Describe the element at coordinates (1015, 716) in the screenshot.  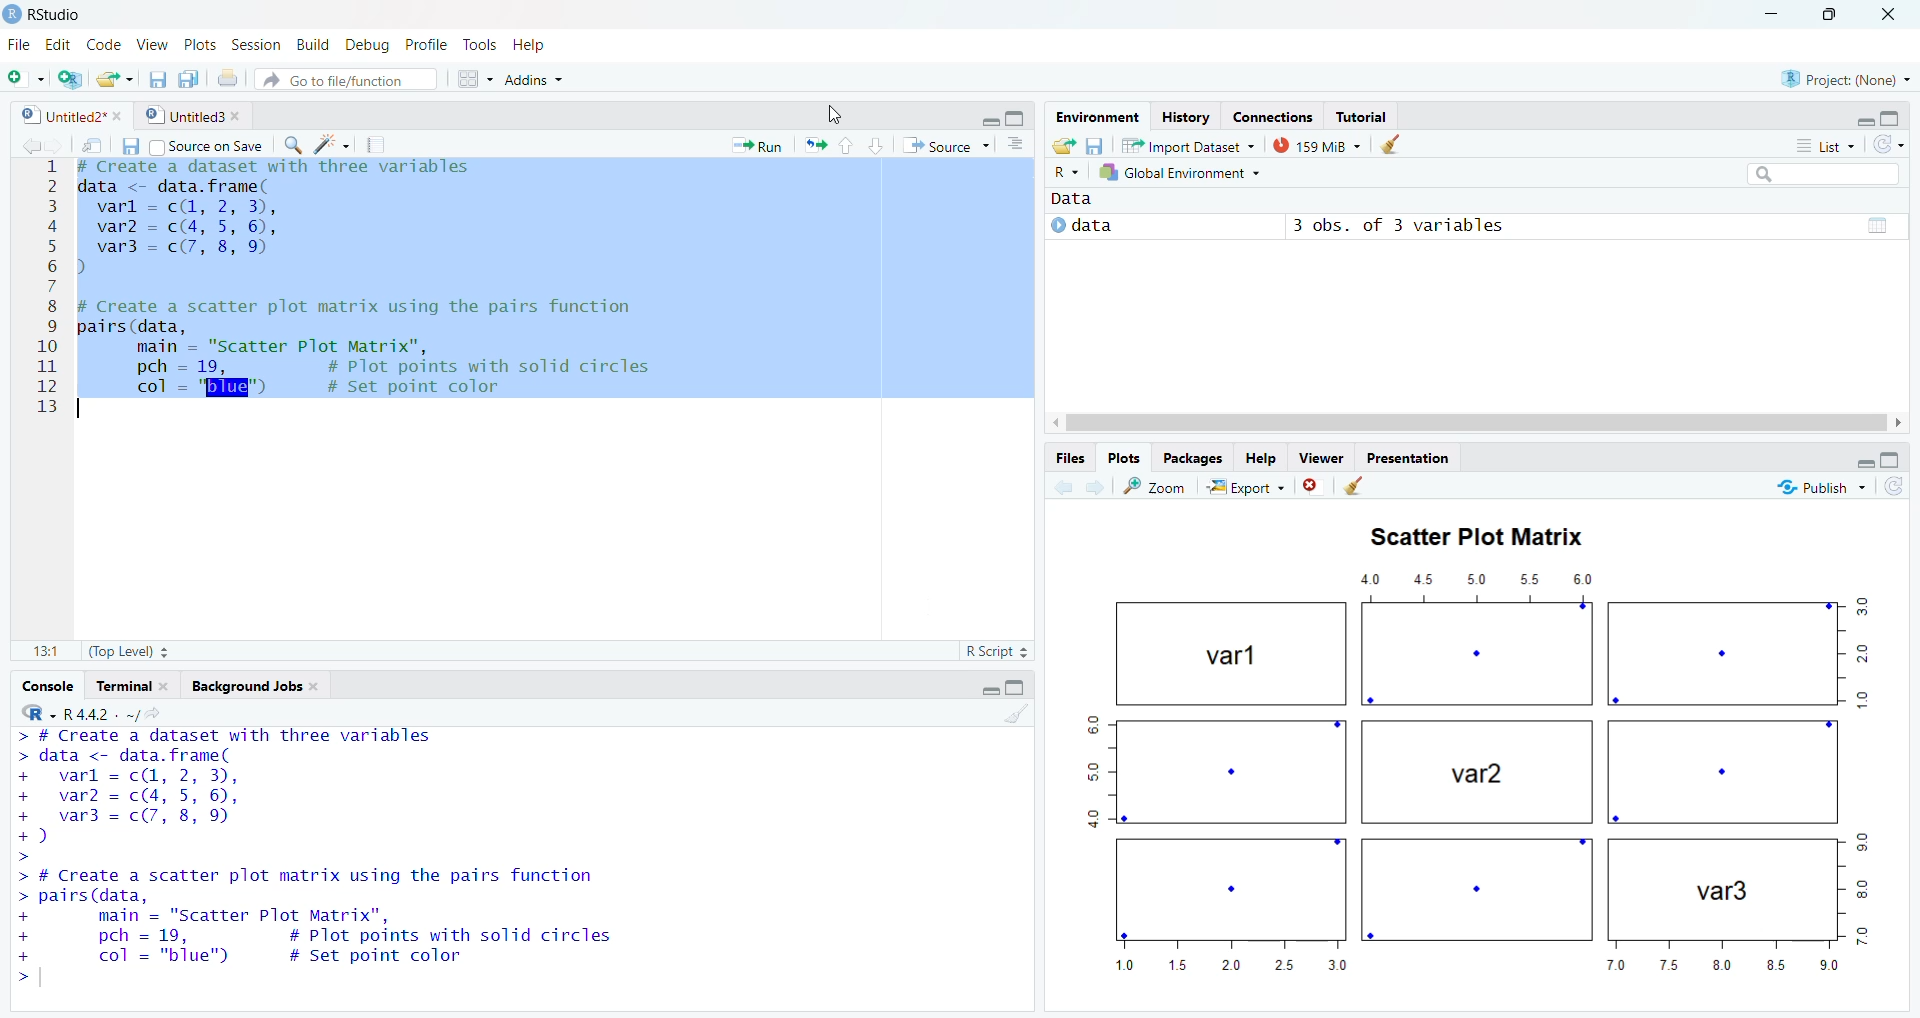
I see `clear console` at that location.